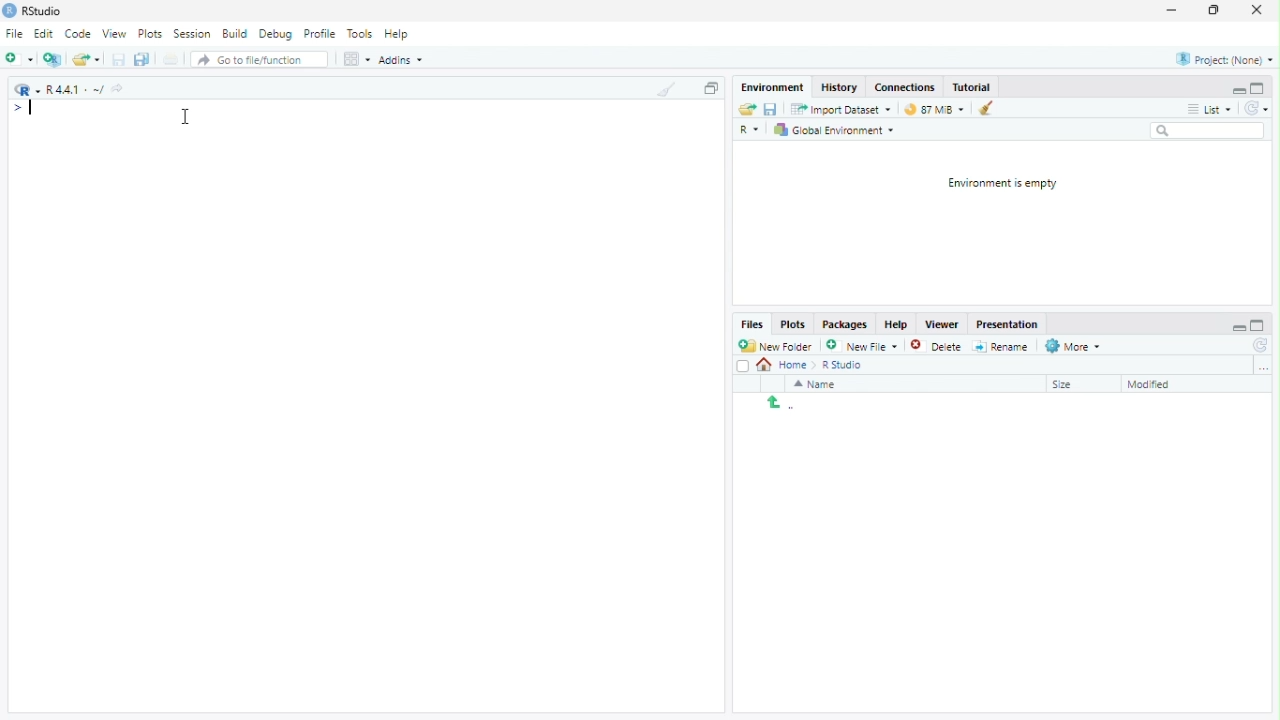  Describe the element at coordinates (114, 34) in the screenshot. I see `View` at that location.